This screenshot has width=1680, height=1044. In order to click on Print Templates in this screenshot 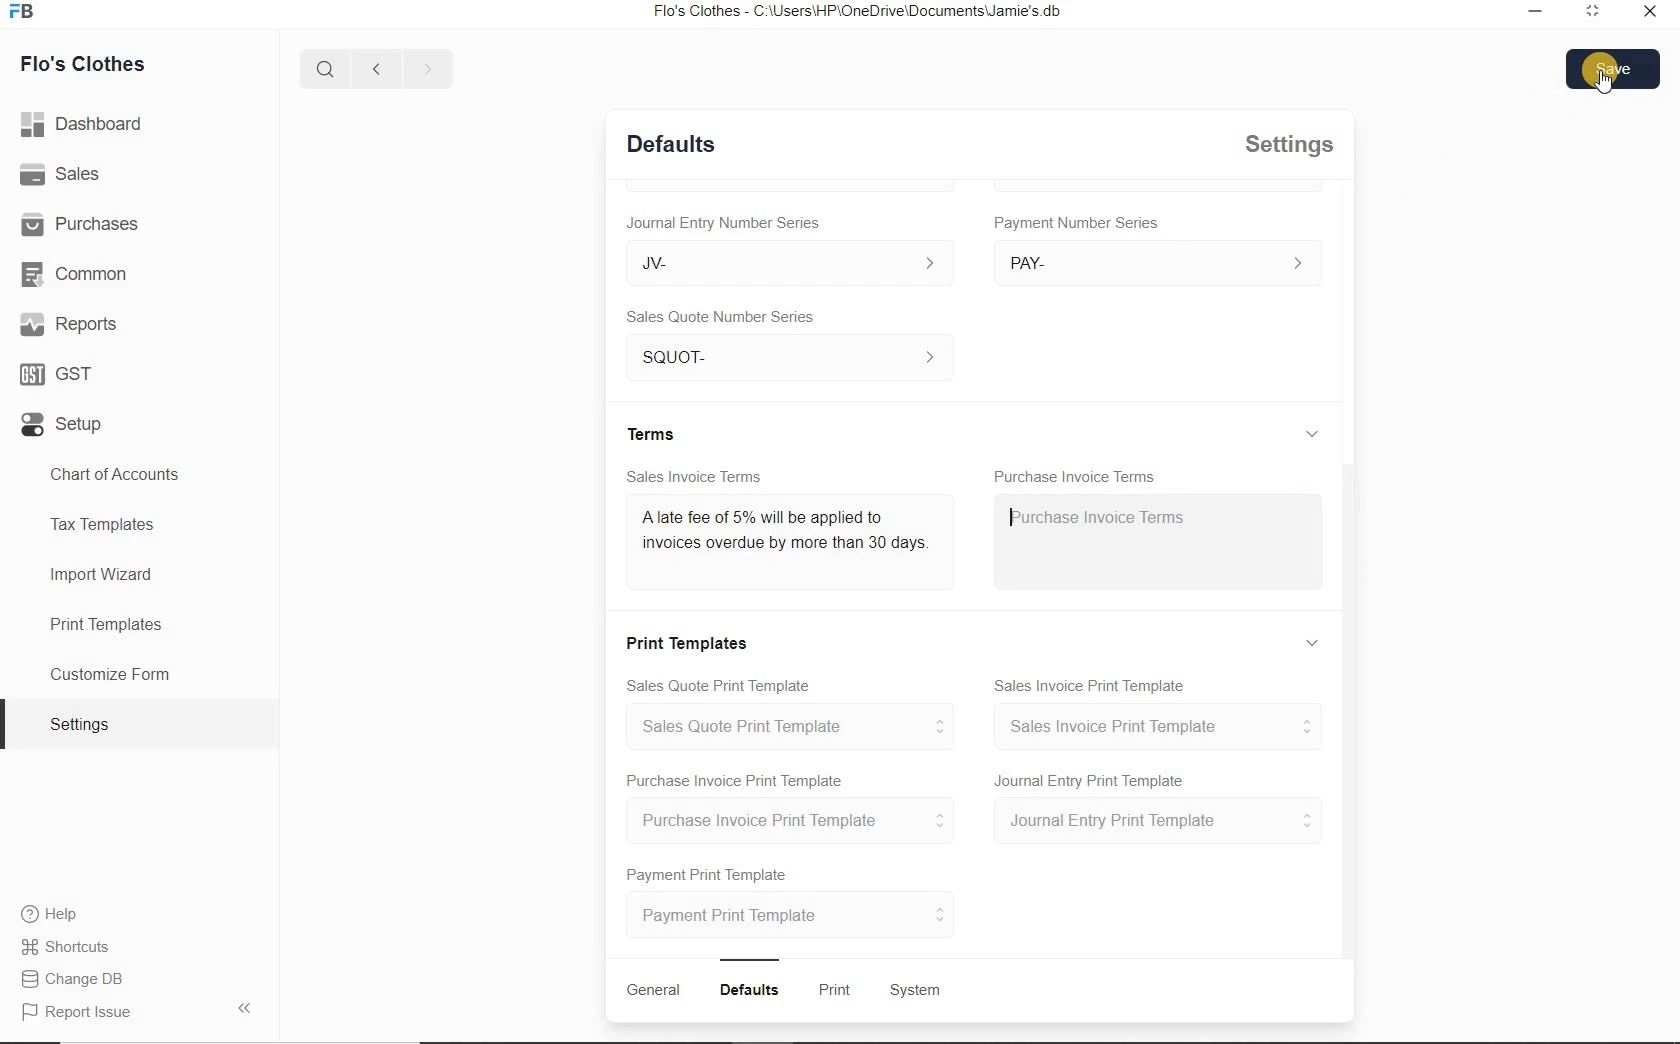, I will do `click(104, 623)`.